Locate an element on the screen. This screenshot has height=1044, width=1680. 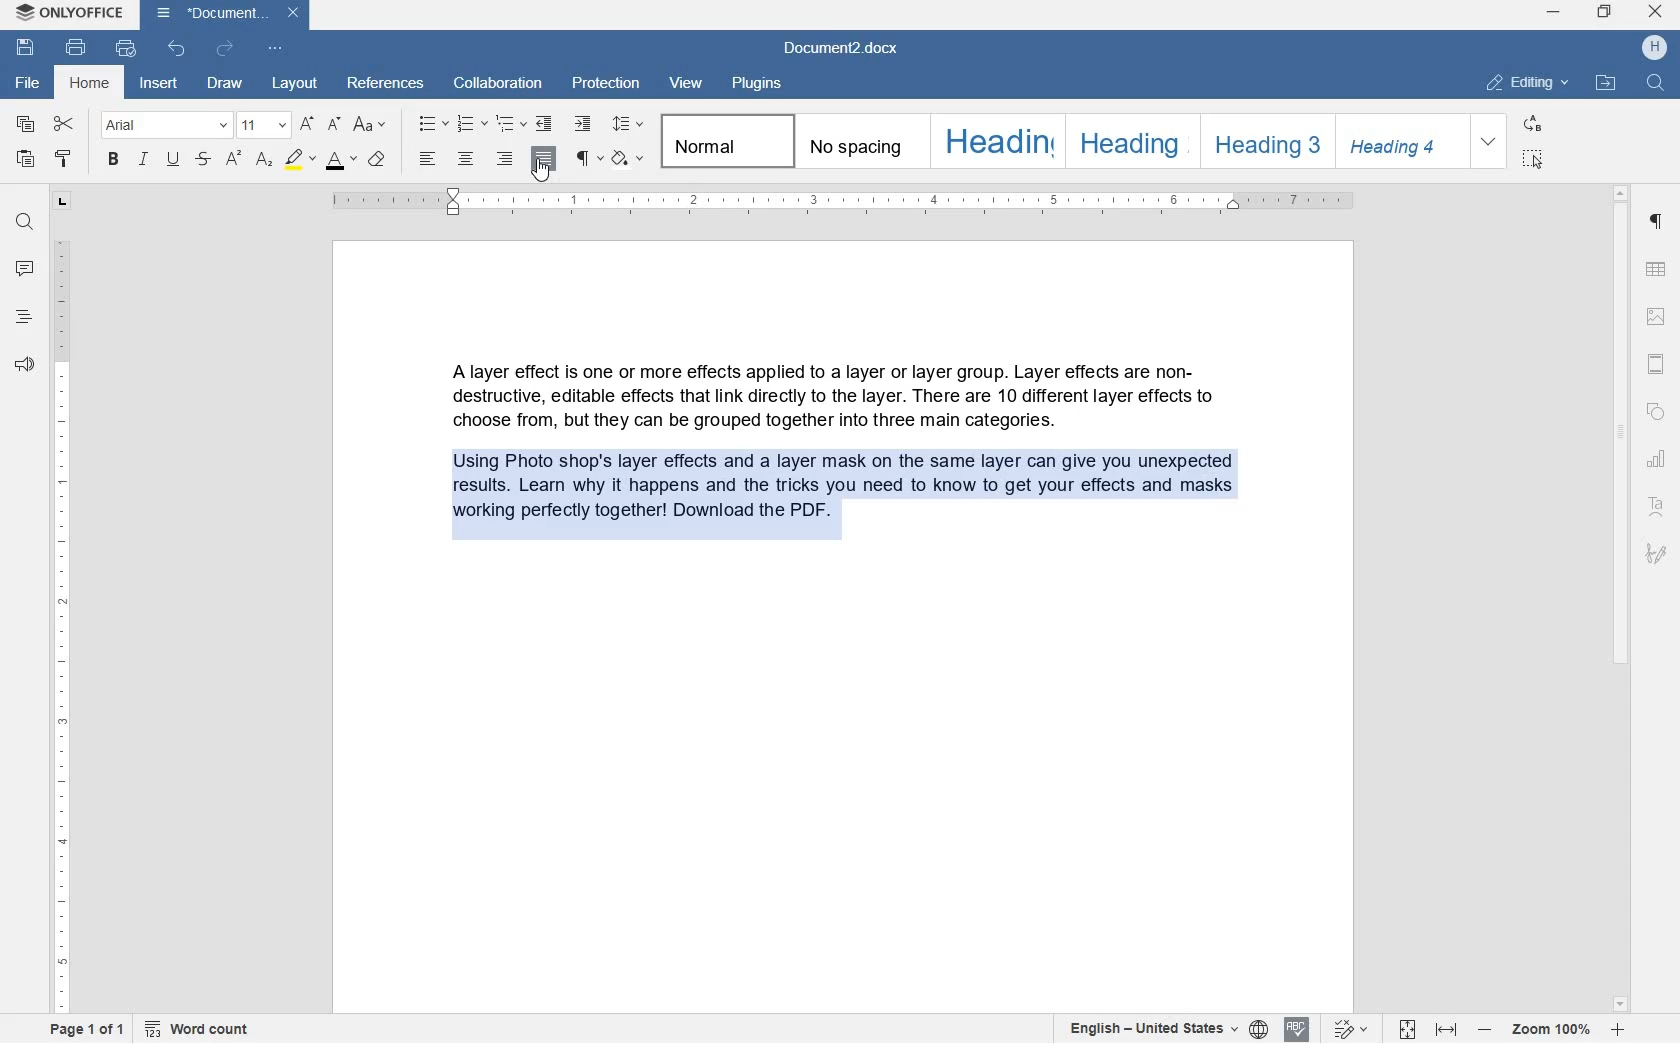
EXPAND FORMATTING STYLE is located at coordinates (1490, 142).